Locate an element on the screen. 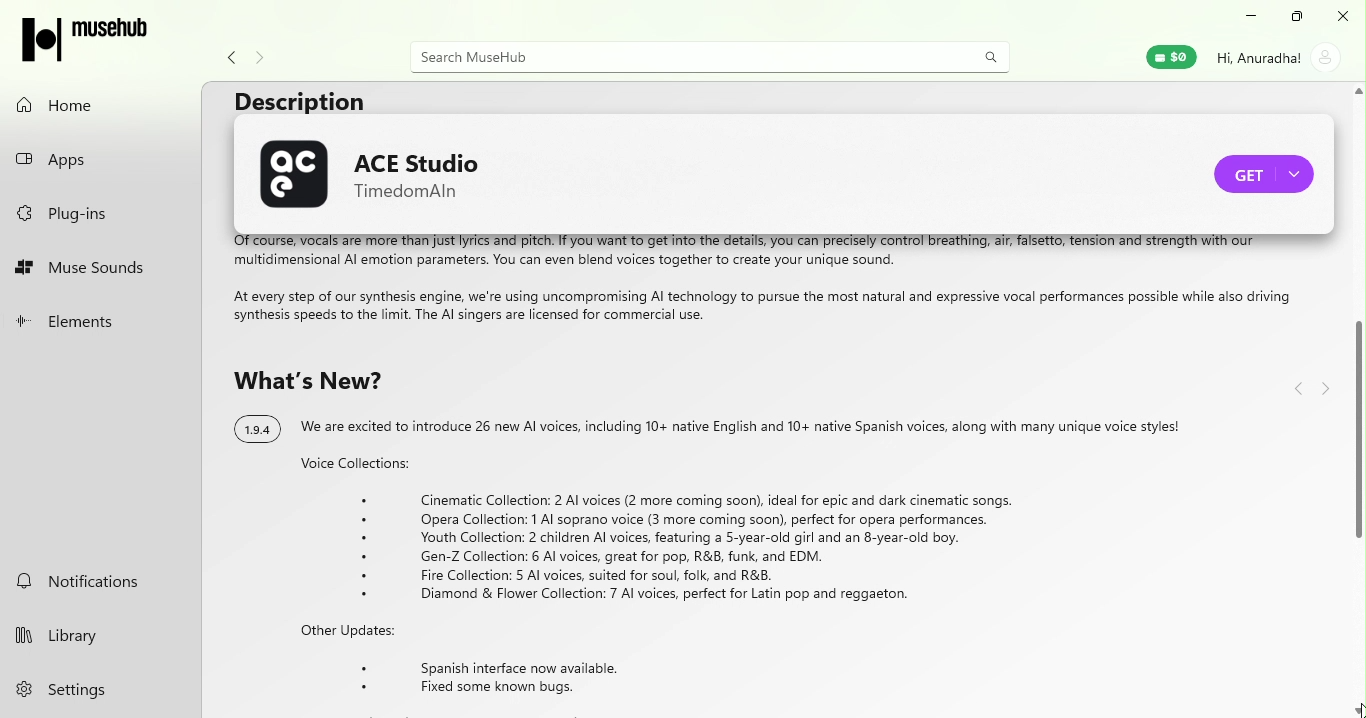 The width and height of the screenshot is (1366, 718). library is located at coordinates (80, 636).